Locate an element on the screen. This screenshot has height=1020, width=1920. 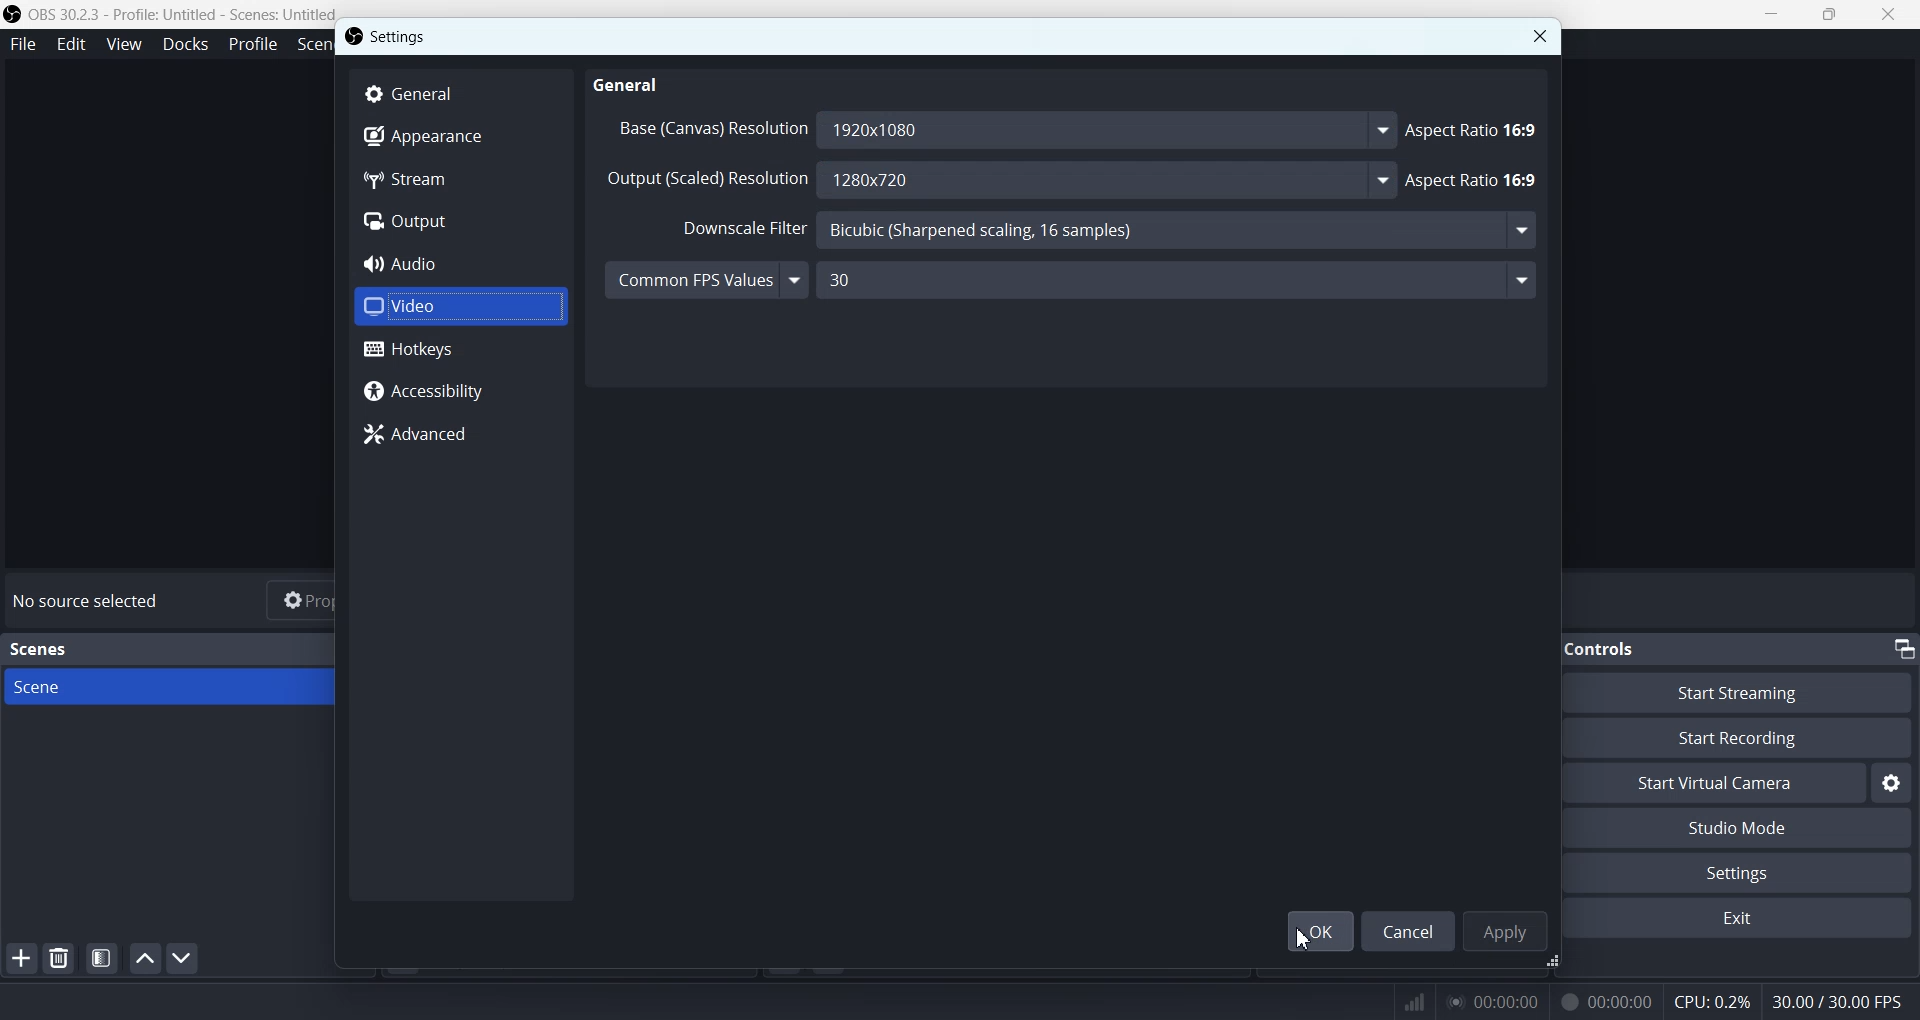
Cursor is located at coordinates (1304, 938).